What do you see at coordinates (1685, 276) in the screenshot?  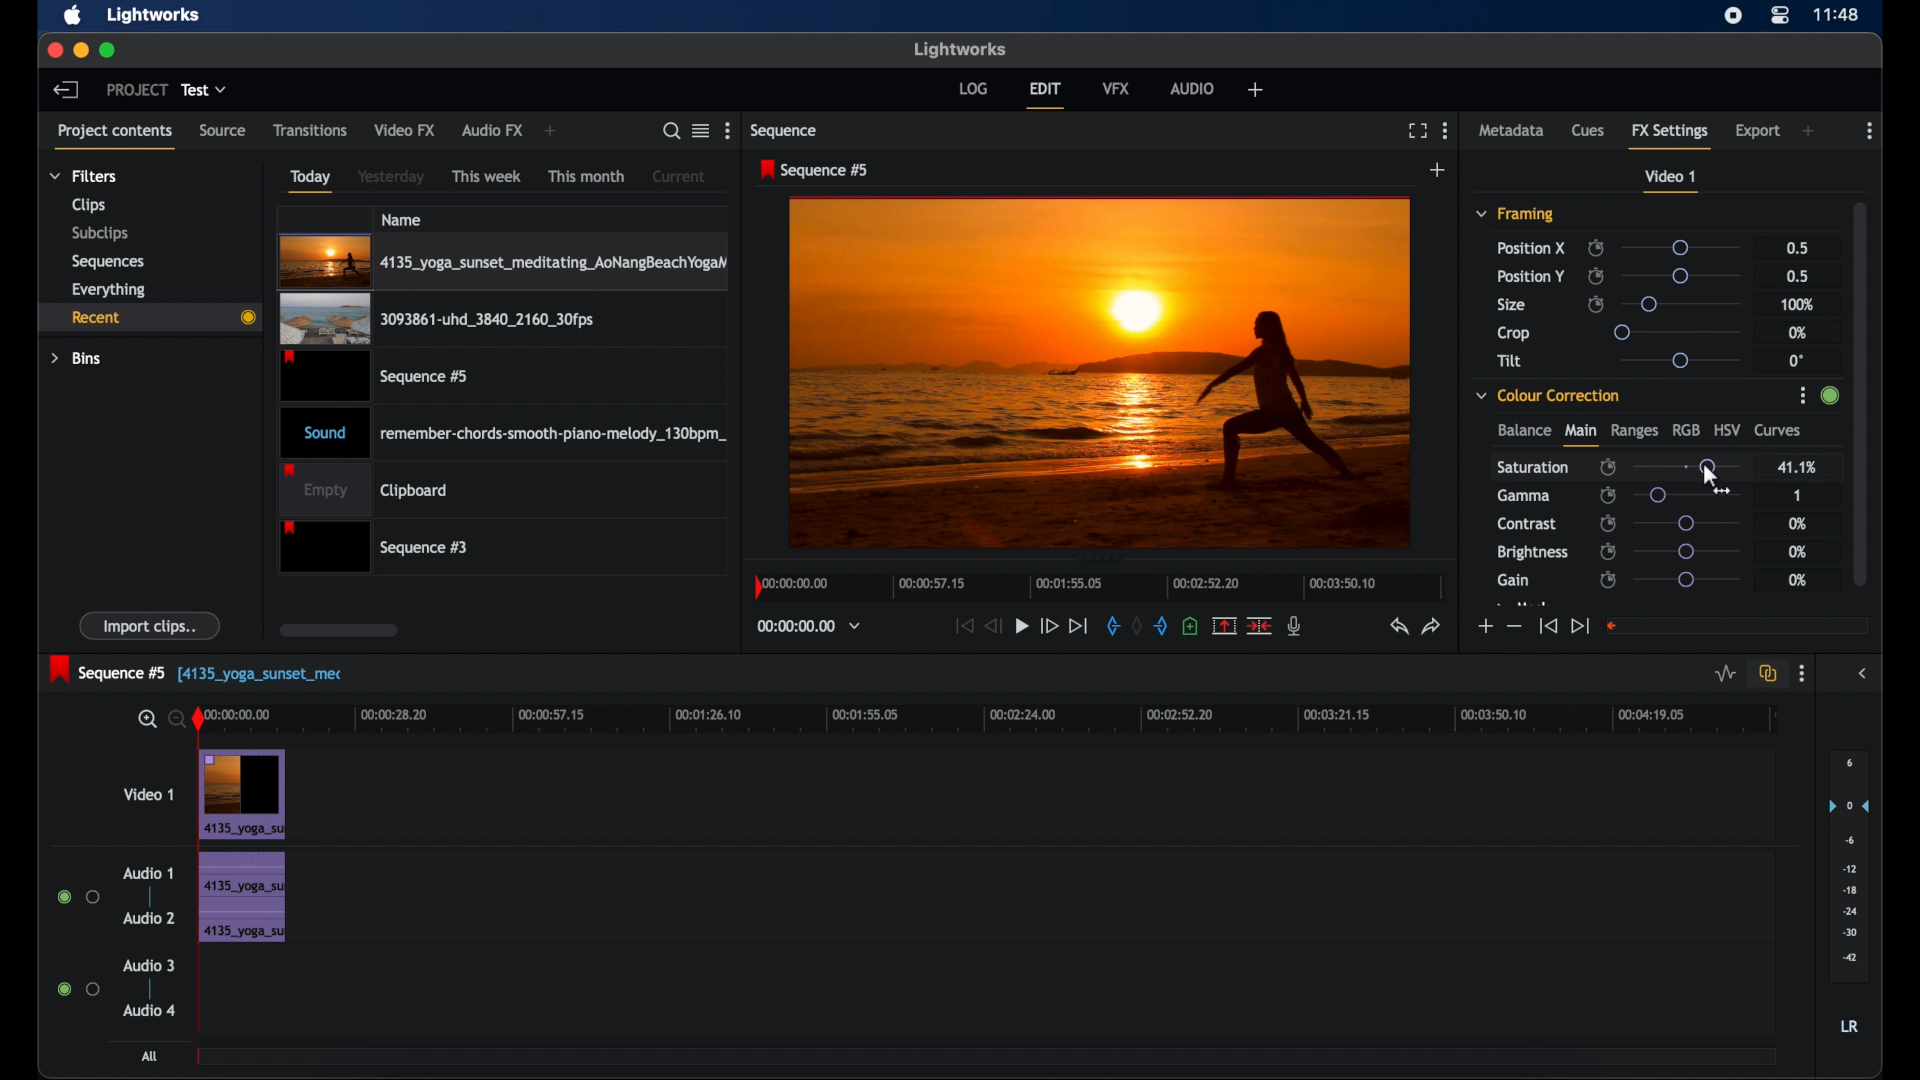 I see `slider` at bounding box center [1685, 276].